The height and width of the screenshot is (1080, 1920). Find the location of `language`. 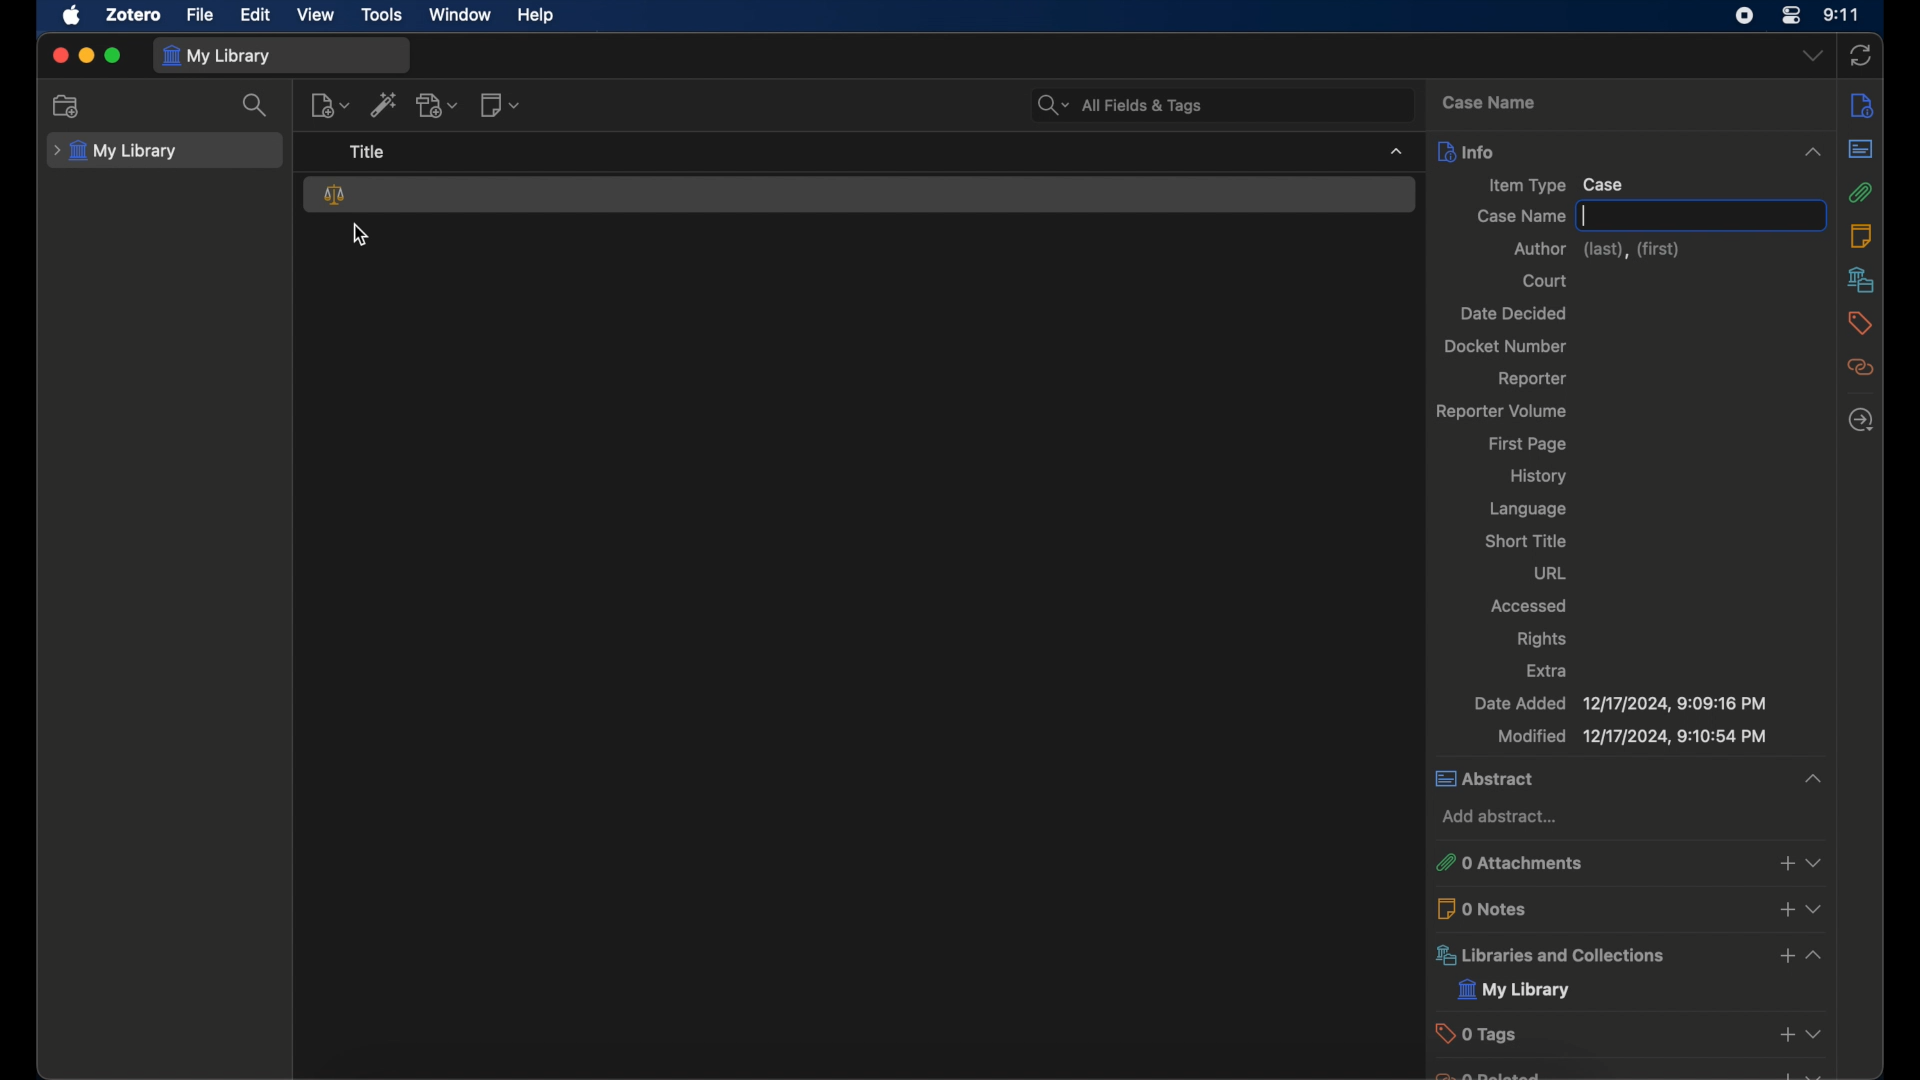

language is located at coordinates (1531, 510).